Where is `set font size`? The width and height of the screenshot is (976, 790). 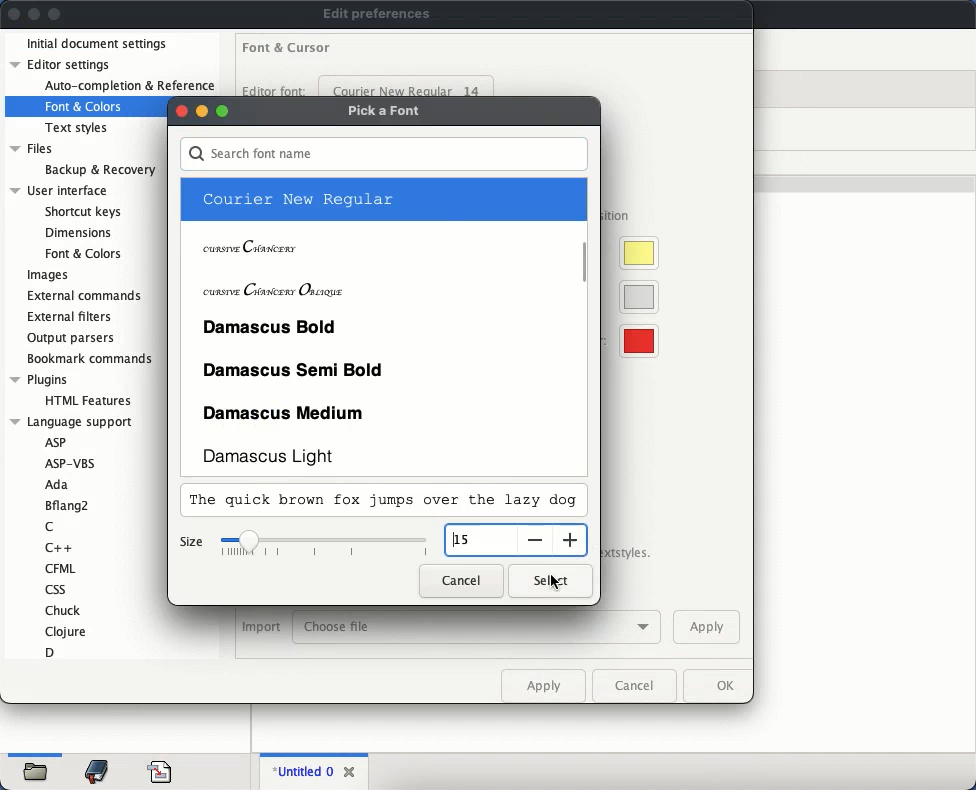 set font size is located at coordinates (326, 545).